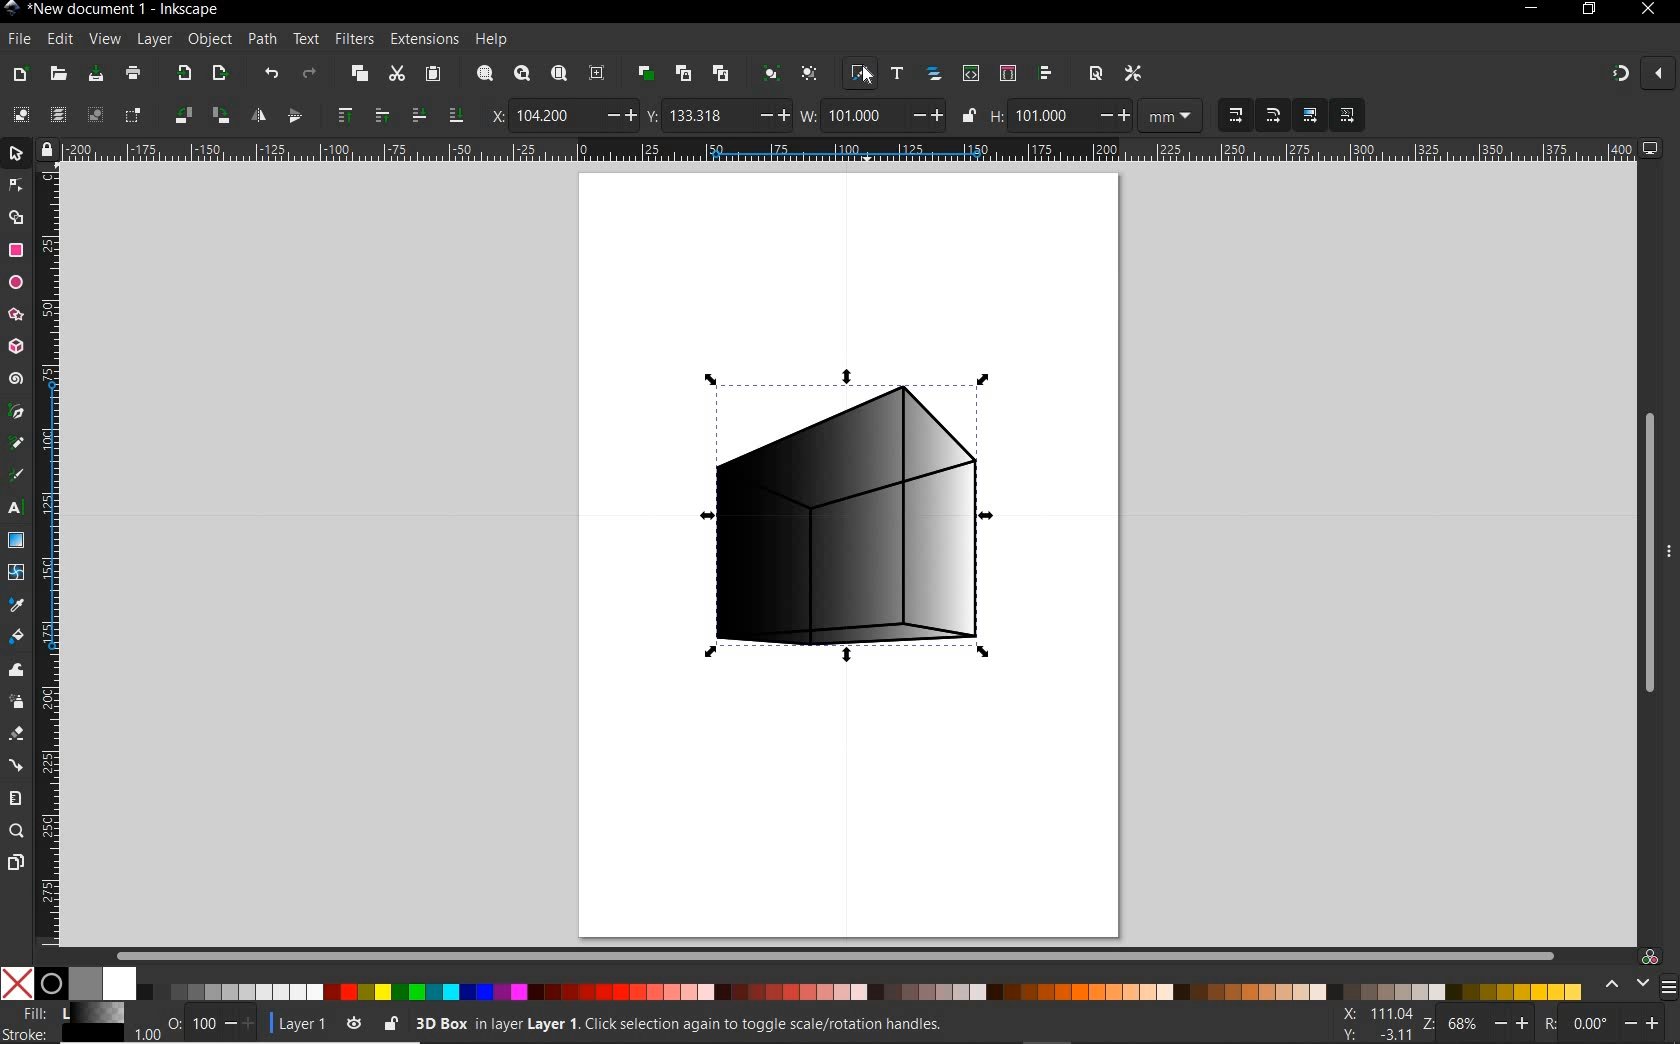 The image size is (1680, 1044). Describe the element at coordinates (809, 113) in the screenshot. I see `WIDTH OF SELECTION` at that location.